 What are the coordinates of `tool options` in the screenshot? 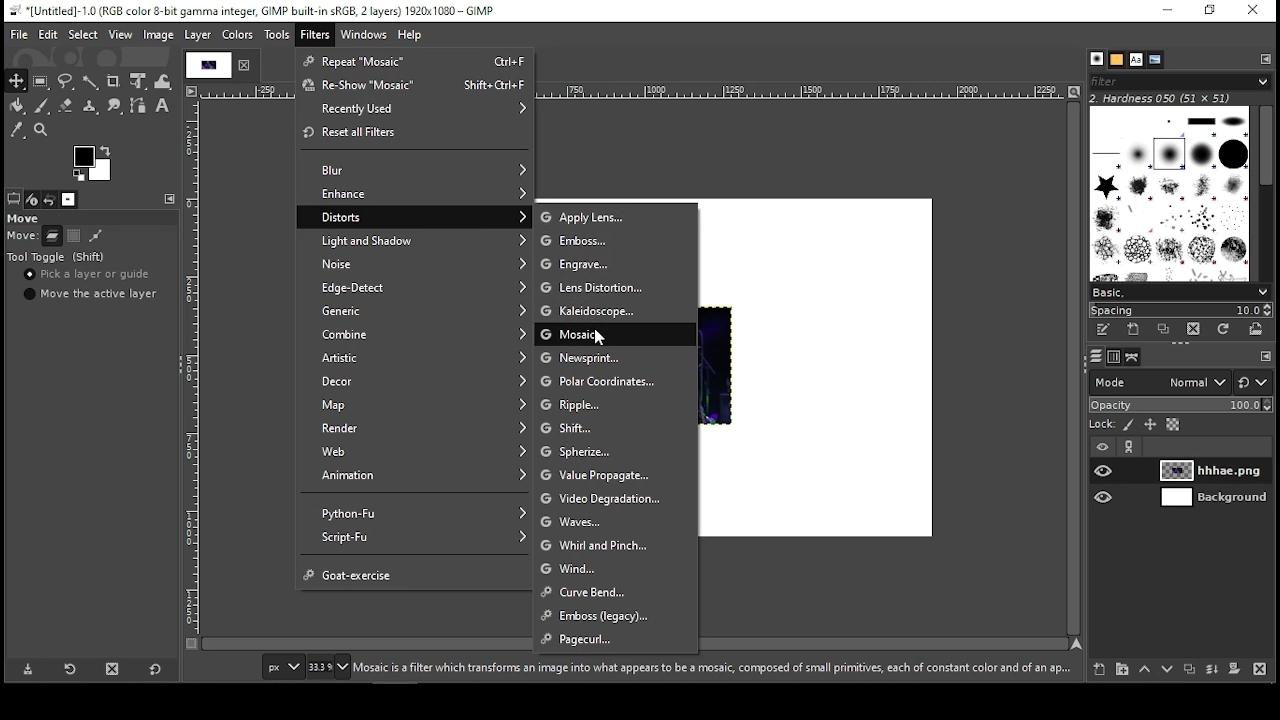 It's located at (12, 199).